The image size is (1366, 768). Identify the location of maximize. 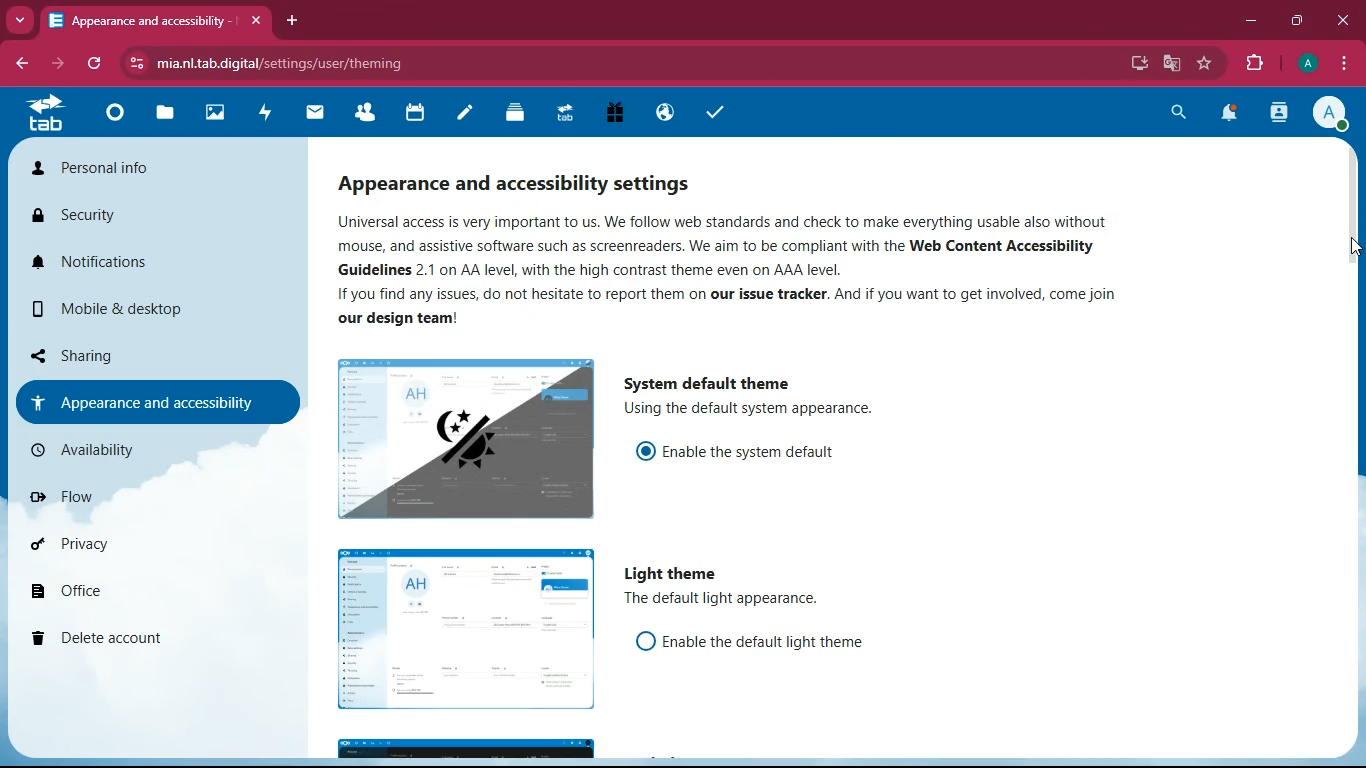
(1299, 21).